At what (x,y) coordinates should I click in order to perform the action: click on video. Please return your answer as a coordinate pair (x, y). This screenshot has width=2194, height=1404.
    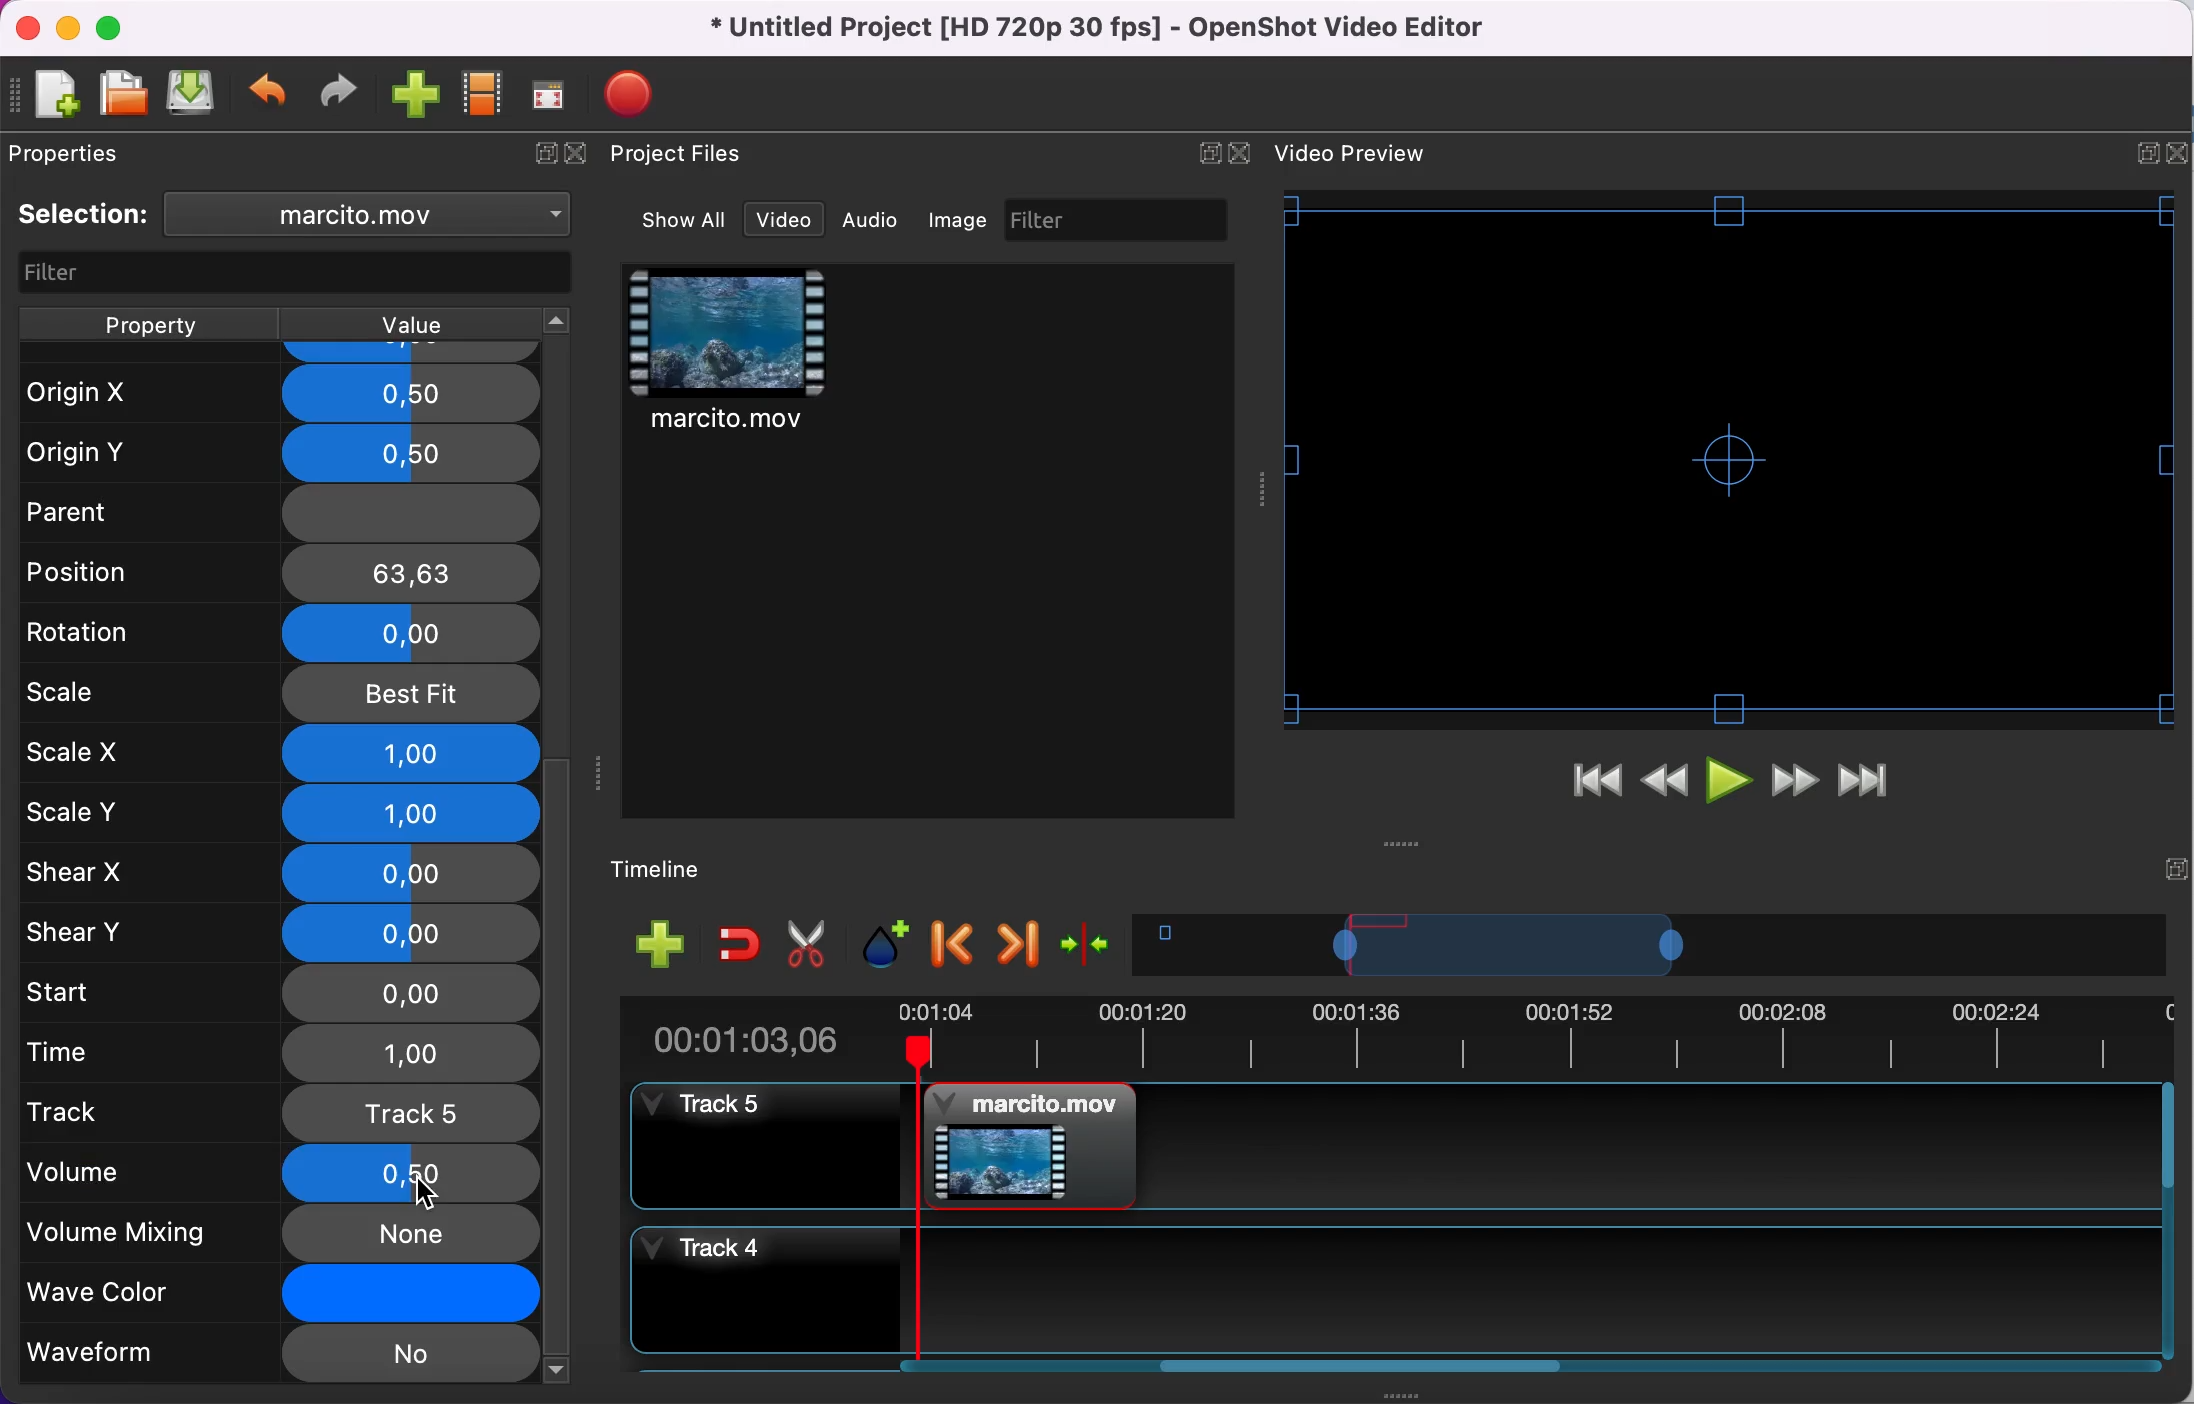
    Looking at the image, I should click on (730, 354).